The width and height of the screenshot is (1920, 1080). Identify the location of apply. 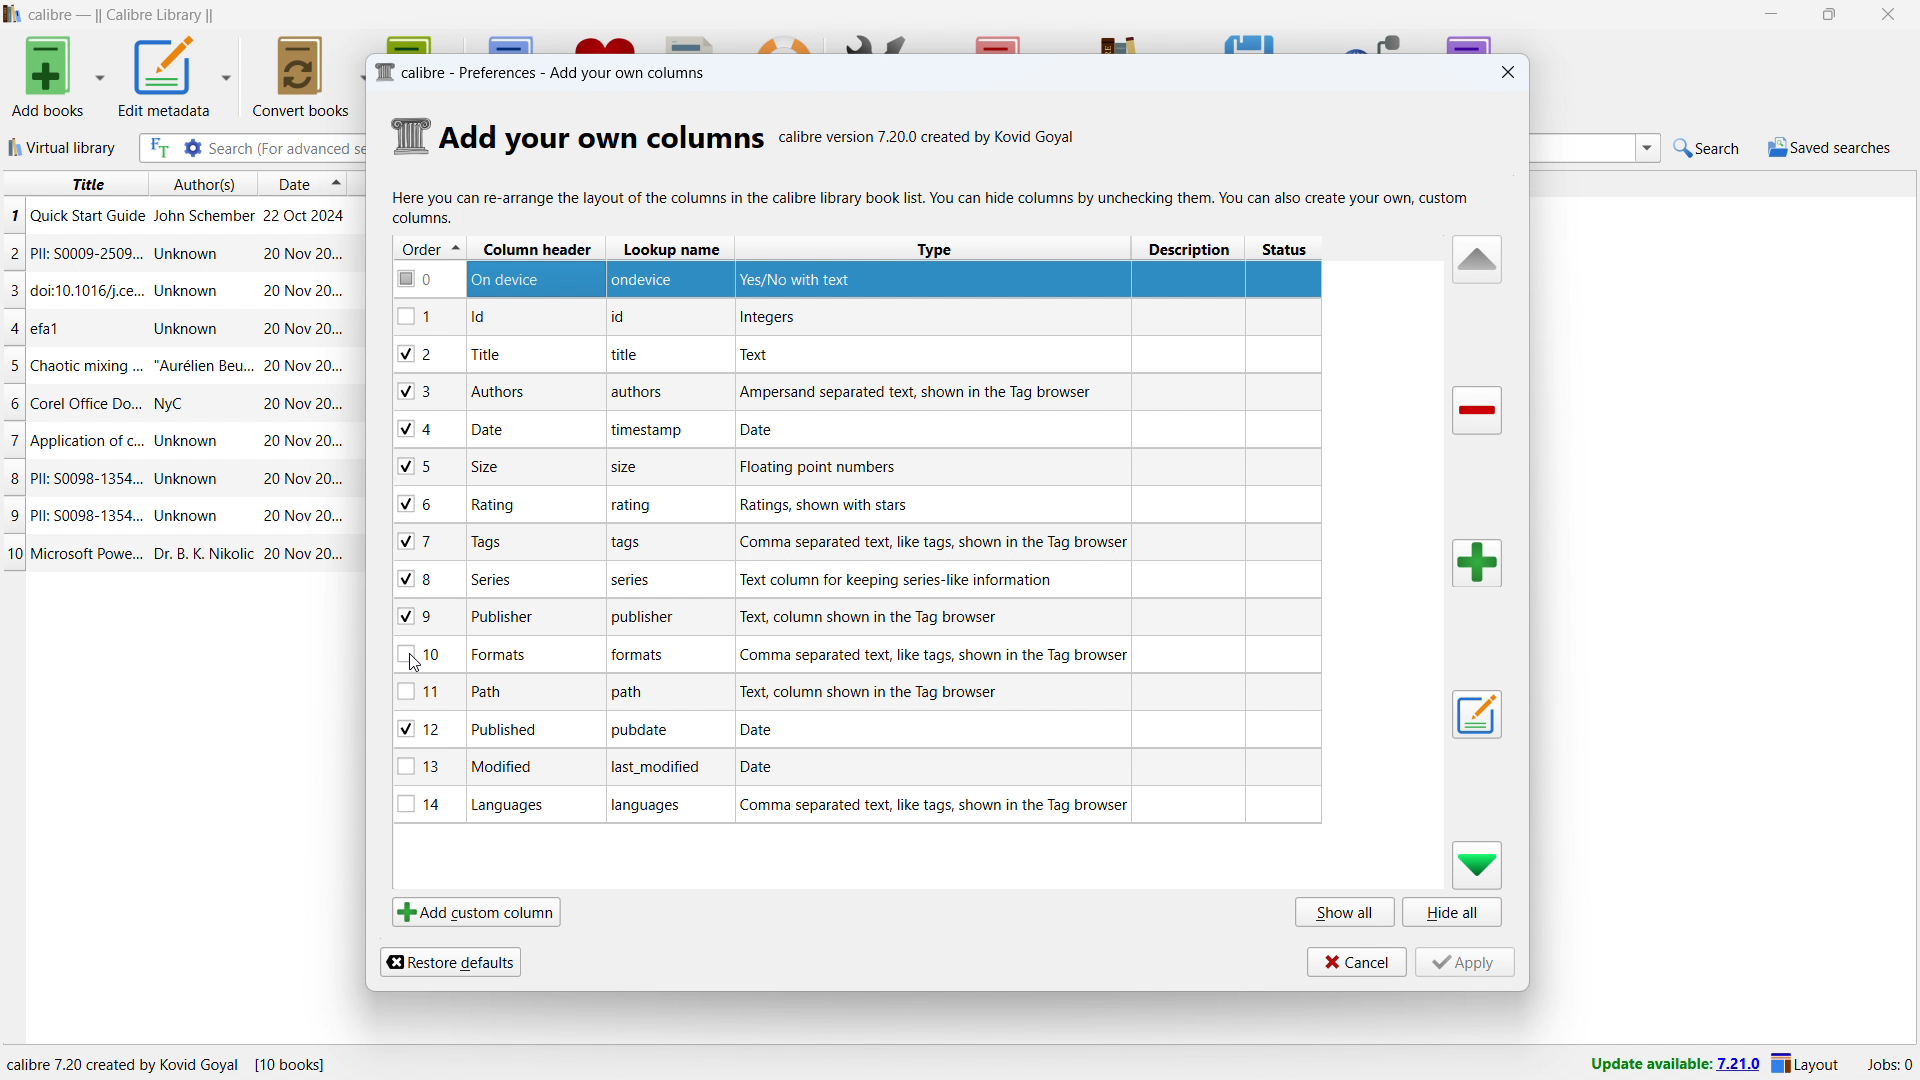
(1466, 962).